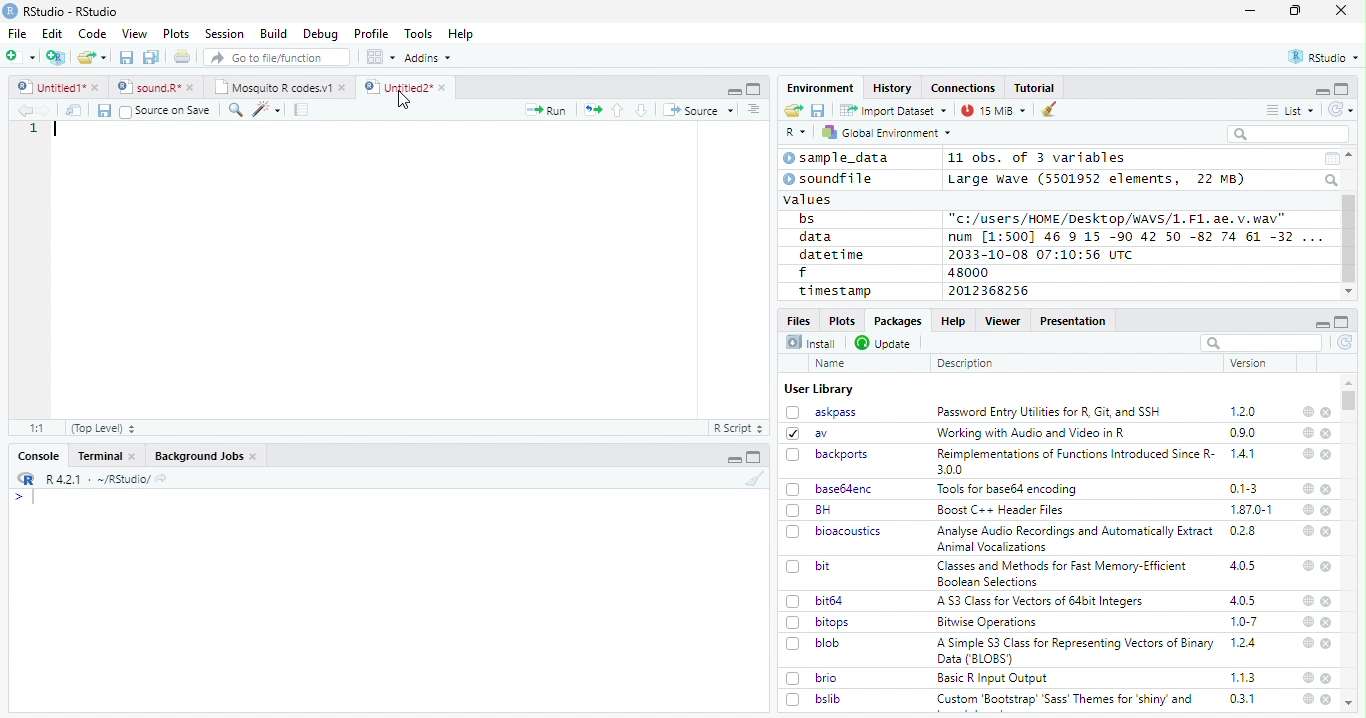 The width and height of the screenshot is (1366, 718). What do you see at coordinates (1328, 510) in the screenshot?
I see `close` at bounding box center [1328, 510].